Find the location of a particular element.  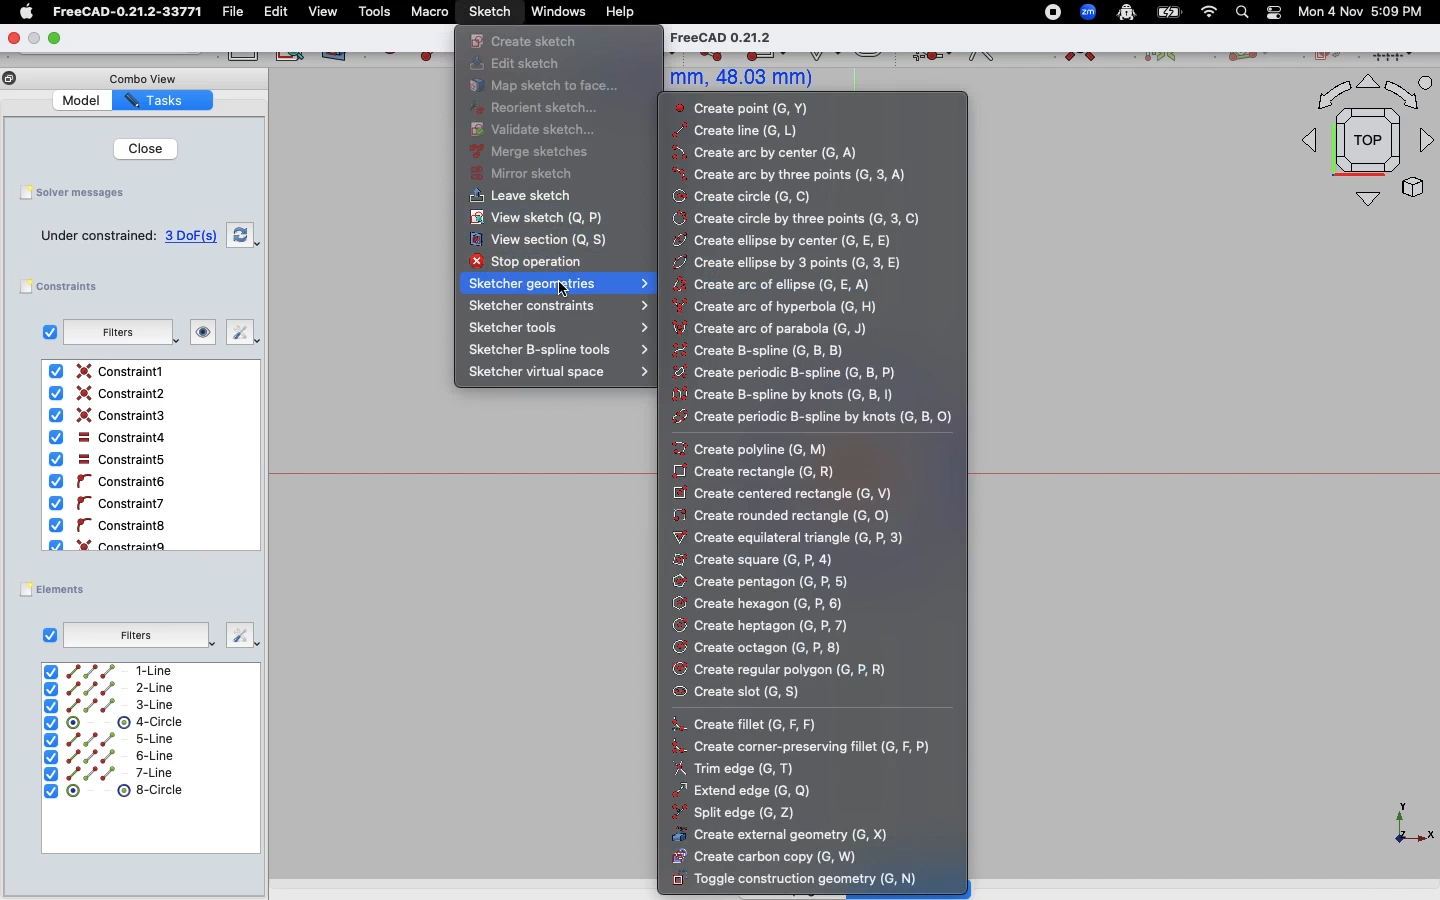

Sketcher geometries is located at coordinates (561, 284).